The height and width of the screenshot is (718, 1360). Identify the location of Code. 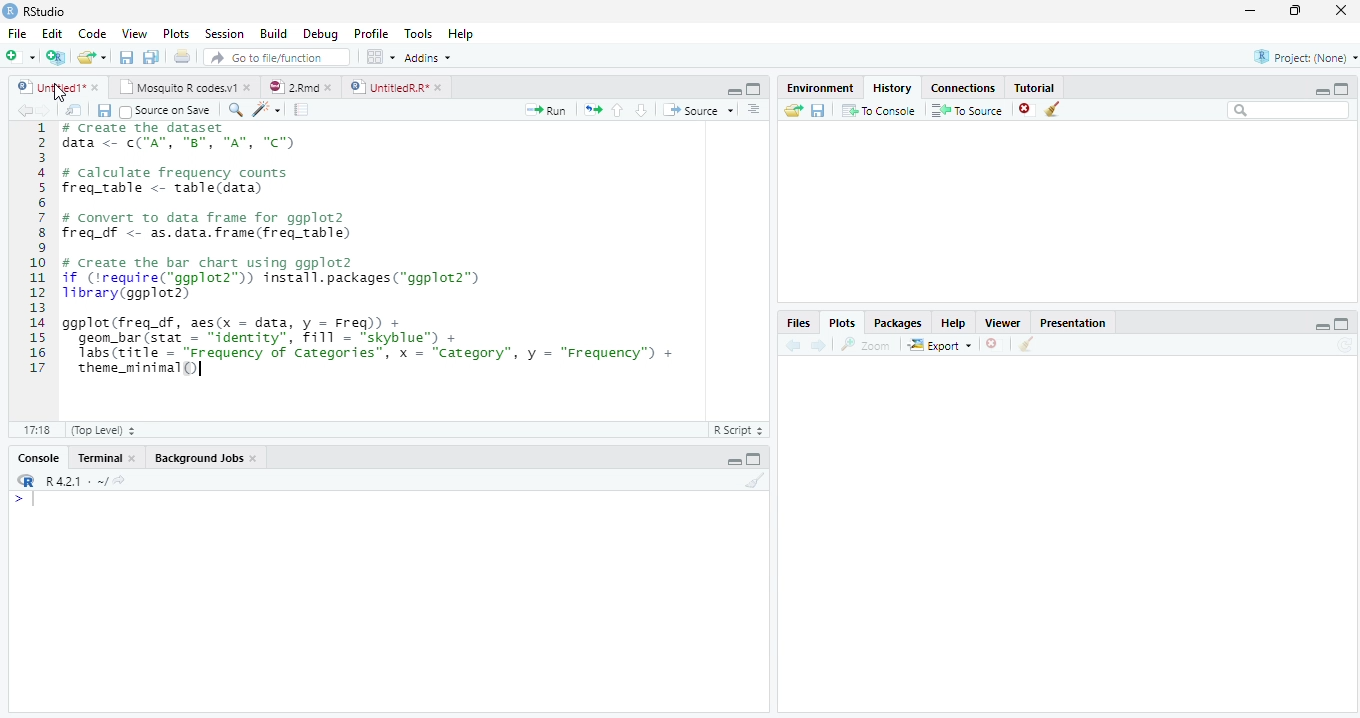
(96, 34).